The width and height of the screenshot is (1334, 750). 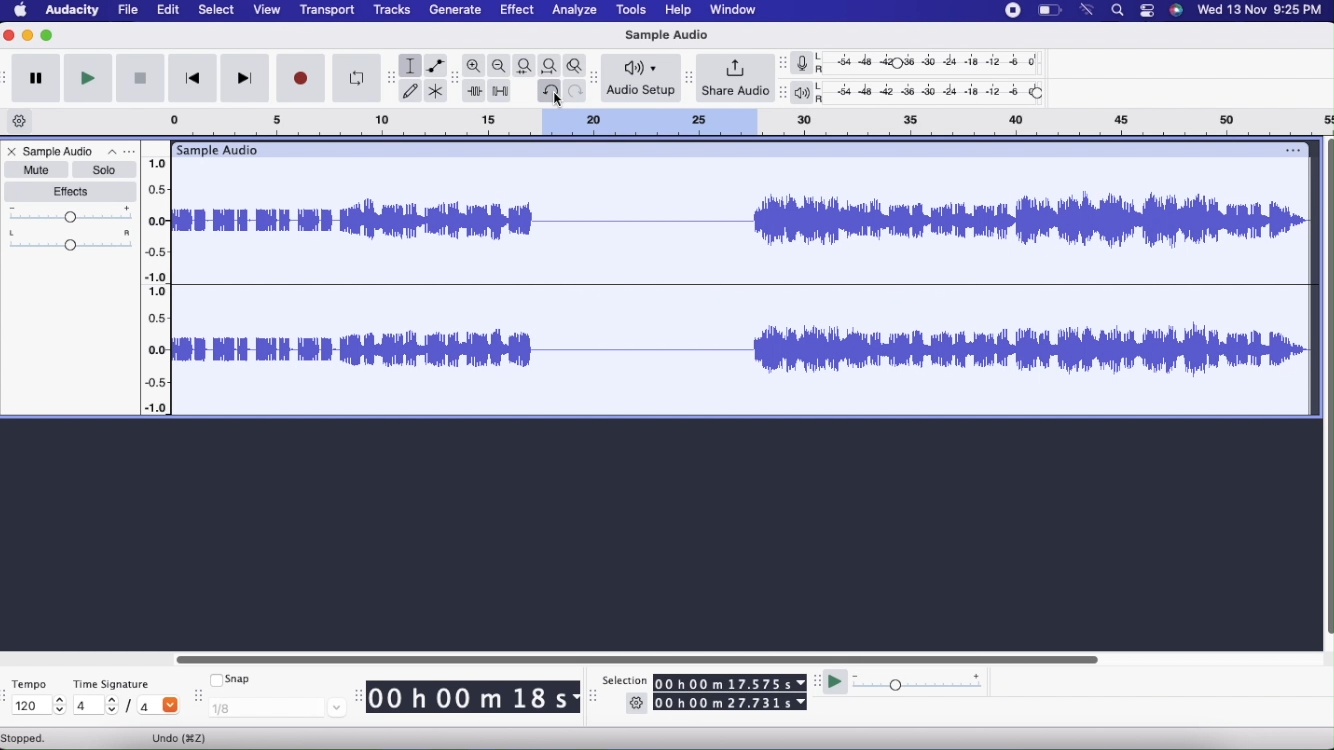 I want to click on Record, so click(x=302, y=78).